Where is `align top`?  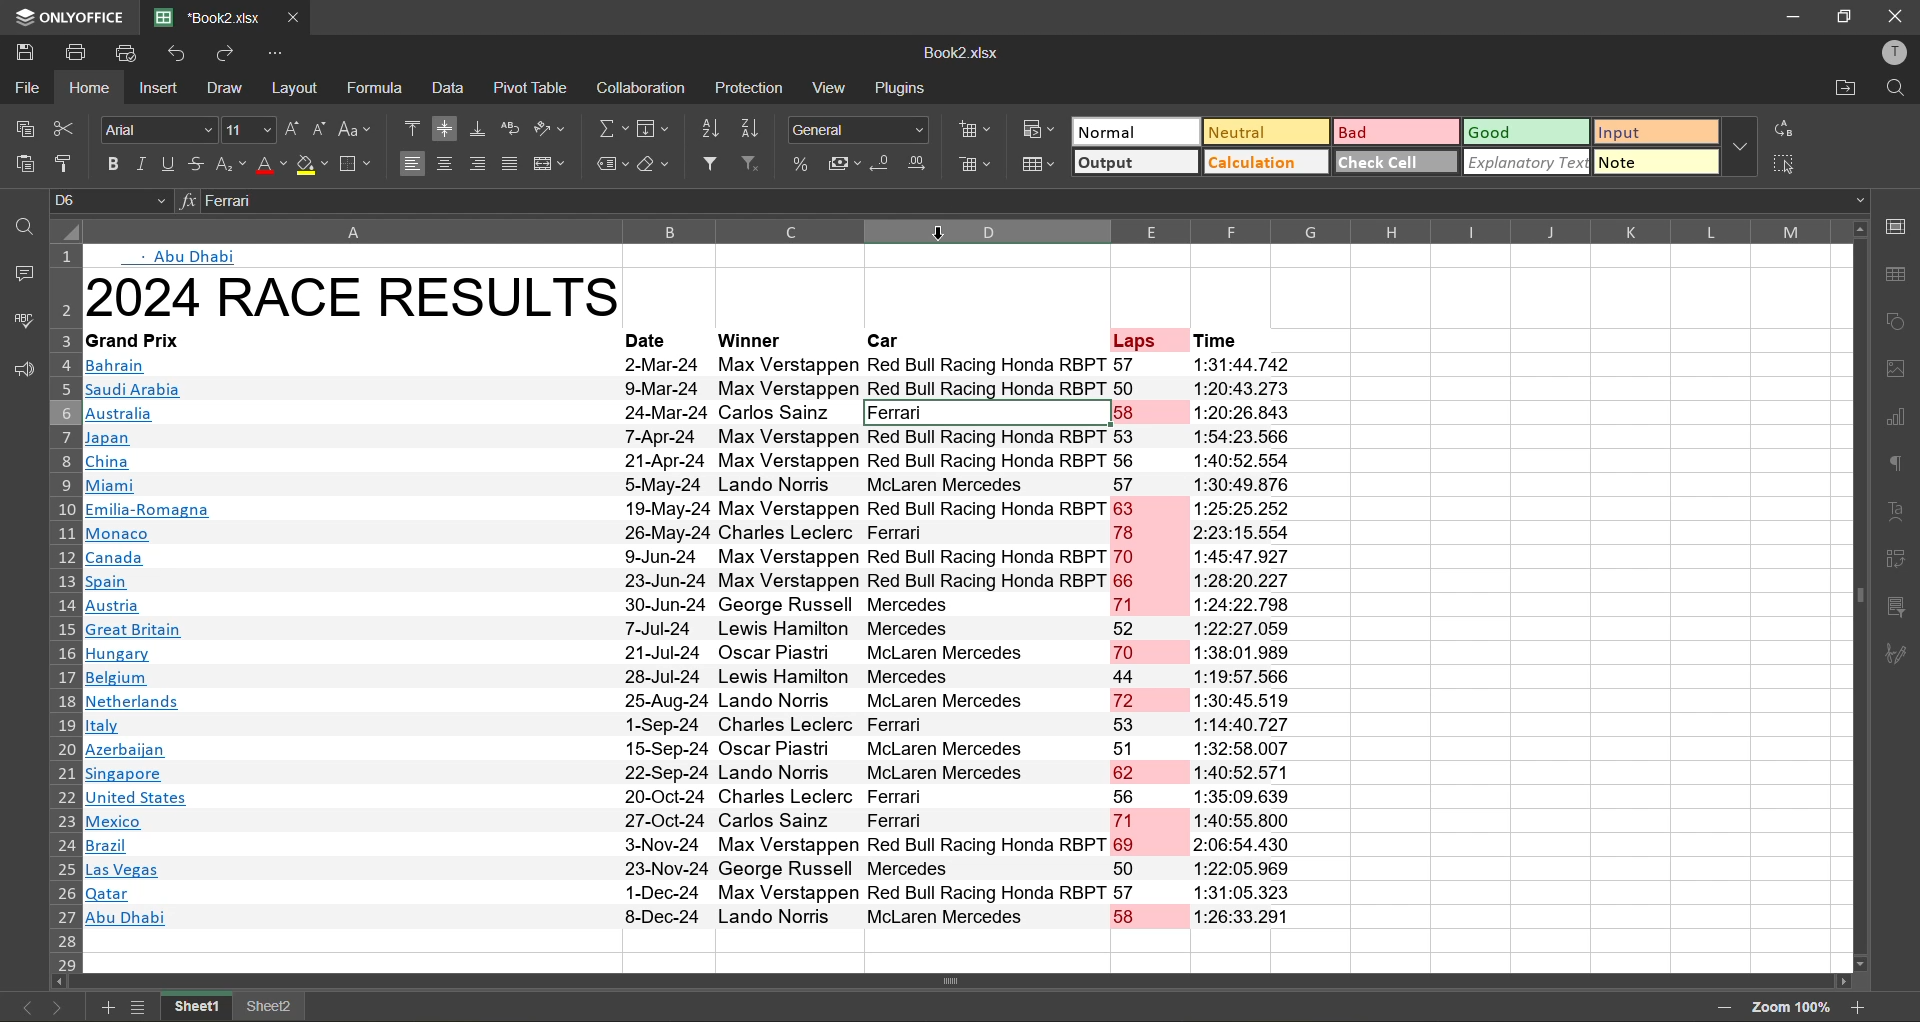
align top is located at coordinates (410, 128).